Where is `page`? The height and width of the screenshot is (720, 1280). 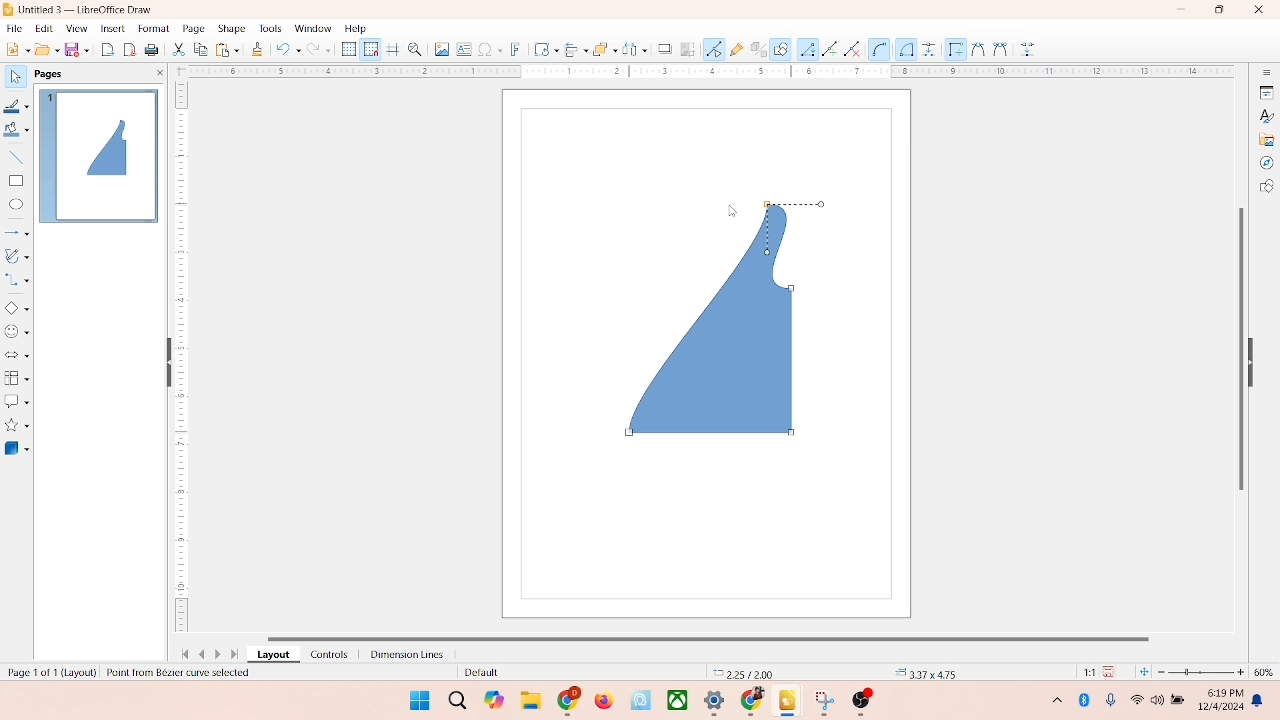 page is located at coordinates (191, 29).